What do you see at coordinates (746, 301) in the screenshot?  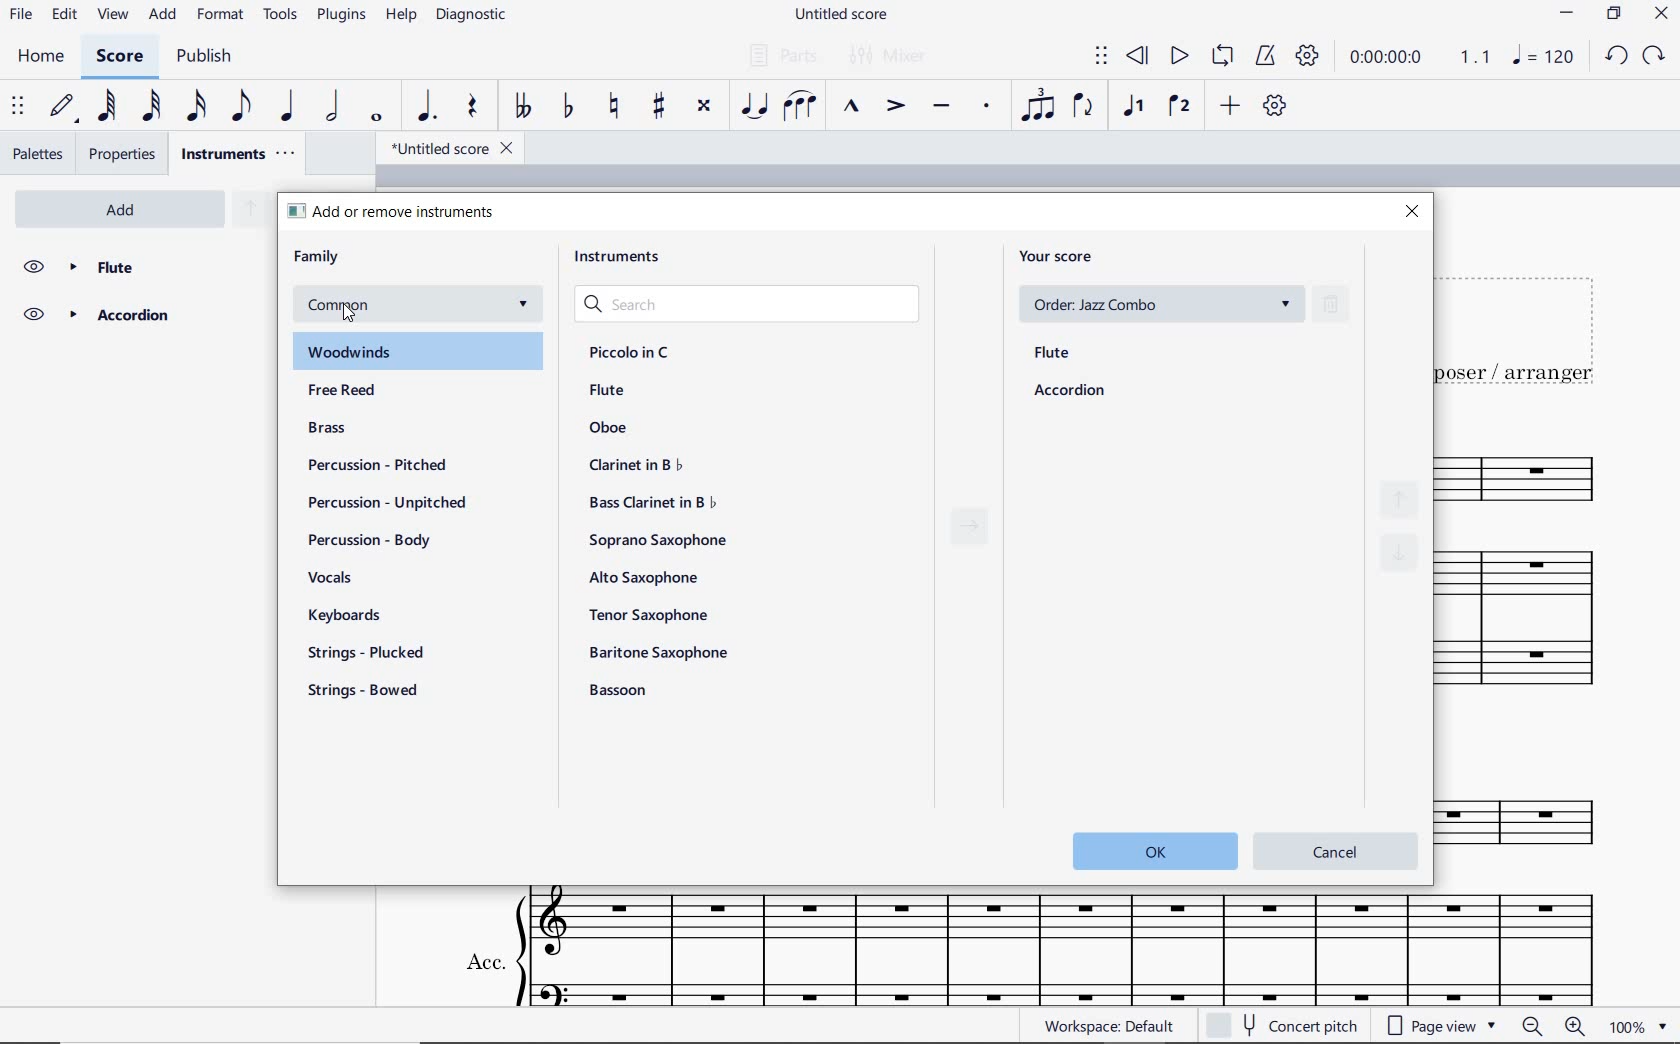 I see `search` at bounding box center [746, 301].